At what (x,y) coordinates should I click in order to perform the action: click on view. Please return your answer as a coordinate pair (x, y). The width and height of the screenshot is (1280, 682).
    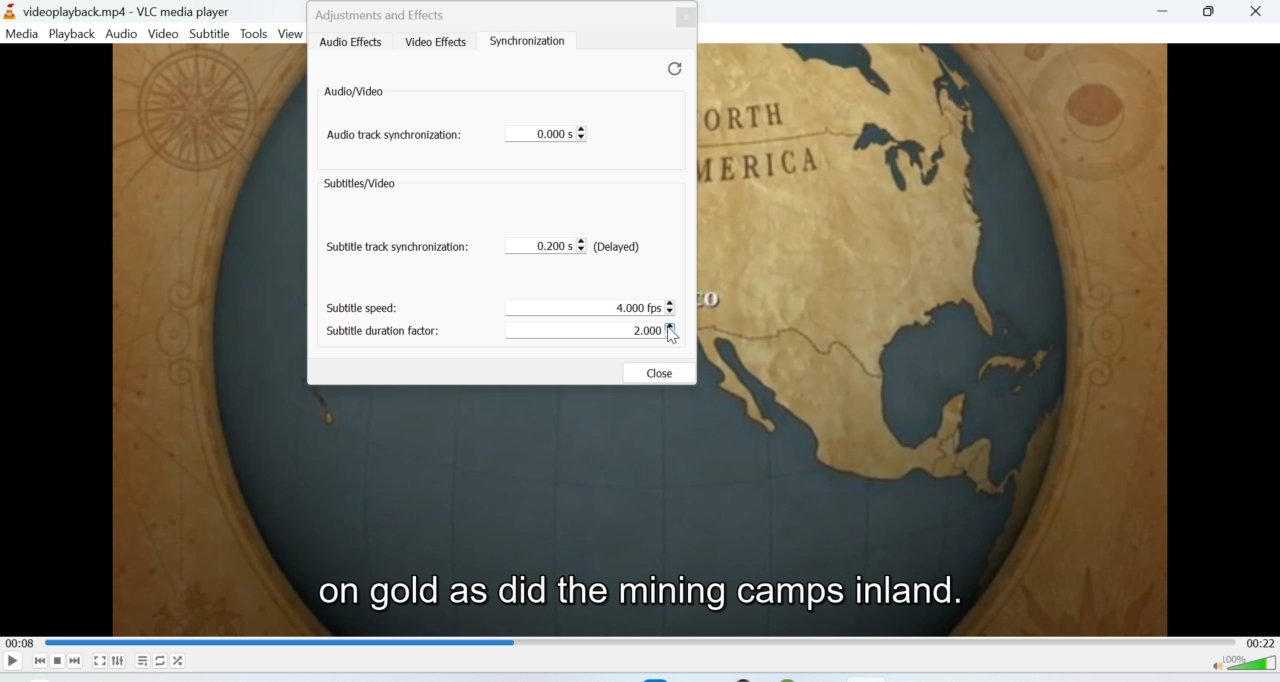
    Looking at the image, I should click on (289, 33).